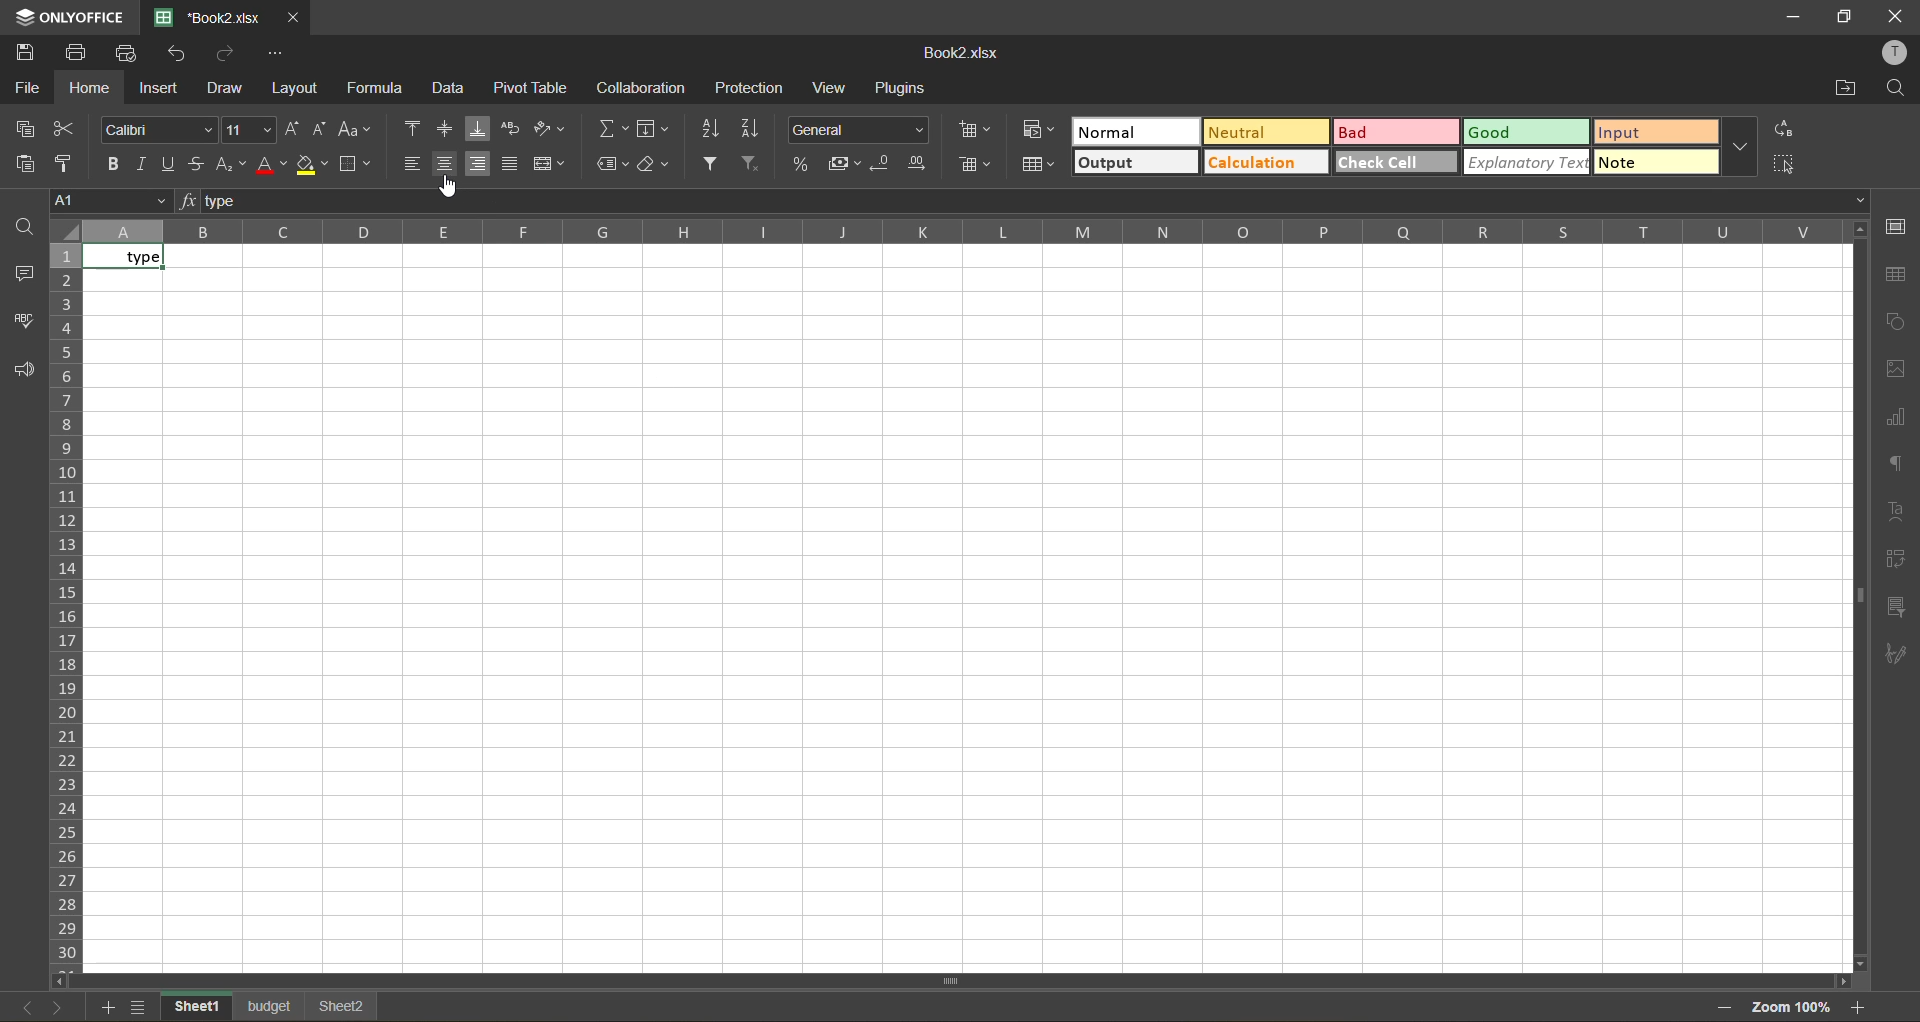 The height and width of the screenshot is (1022, 1920). I want to click on italic, so click(143, 165).